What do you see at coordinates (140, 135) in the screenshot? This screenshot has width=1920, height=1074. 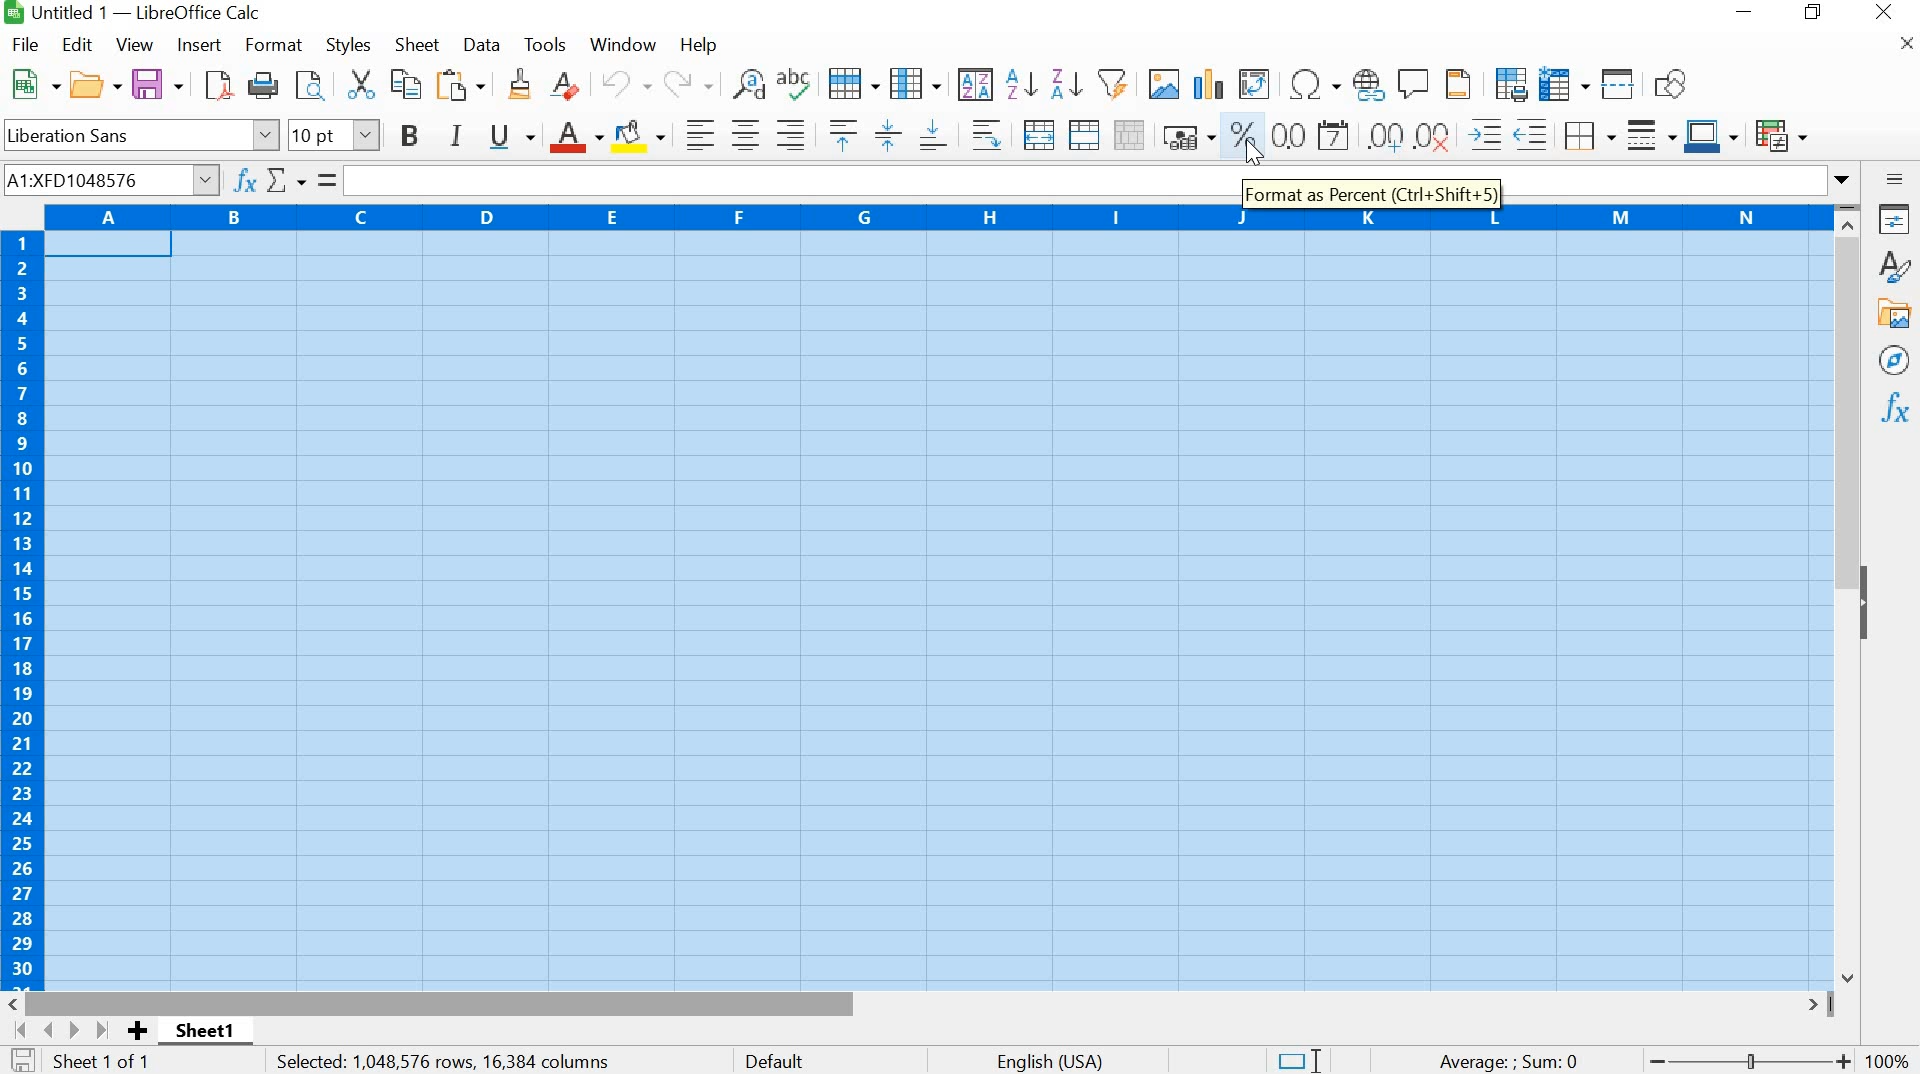 I see `Liberation Sans` at bounding box center [140, 135].